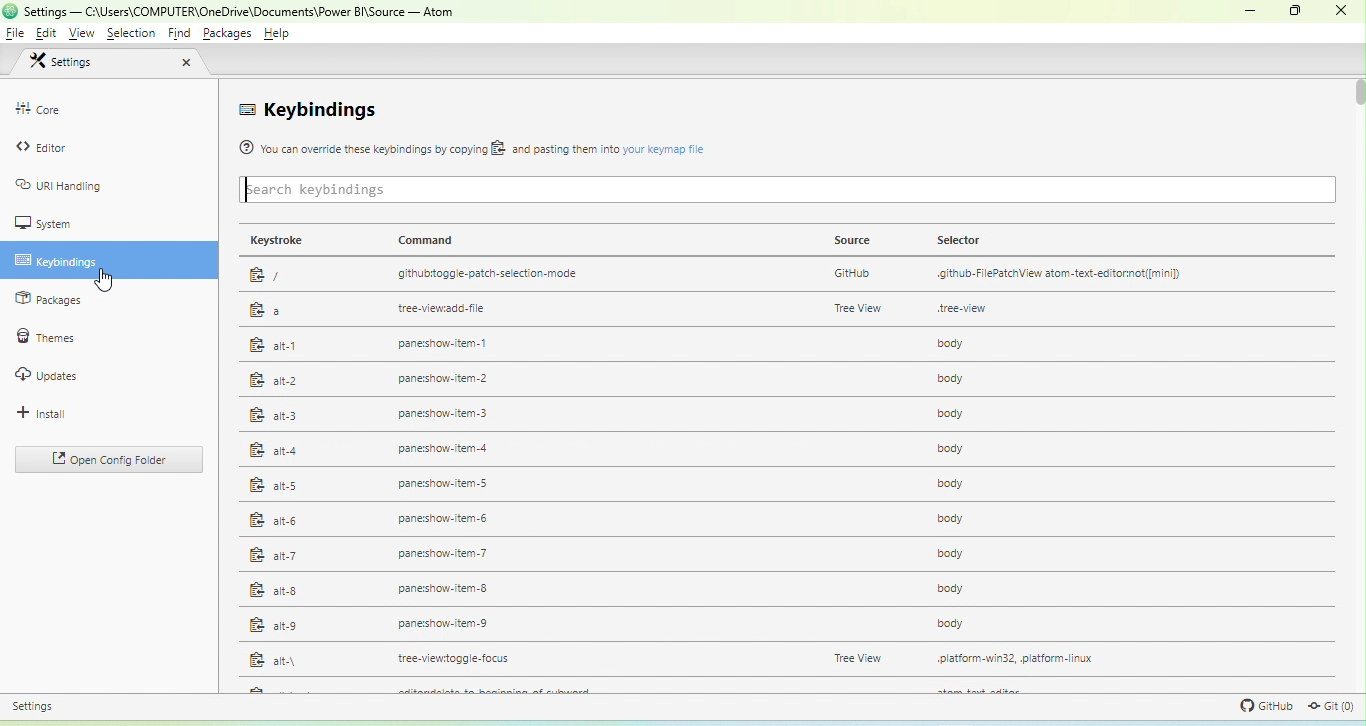  I want to click on updates, so click(50, 376).